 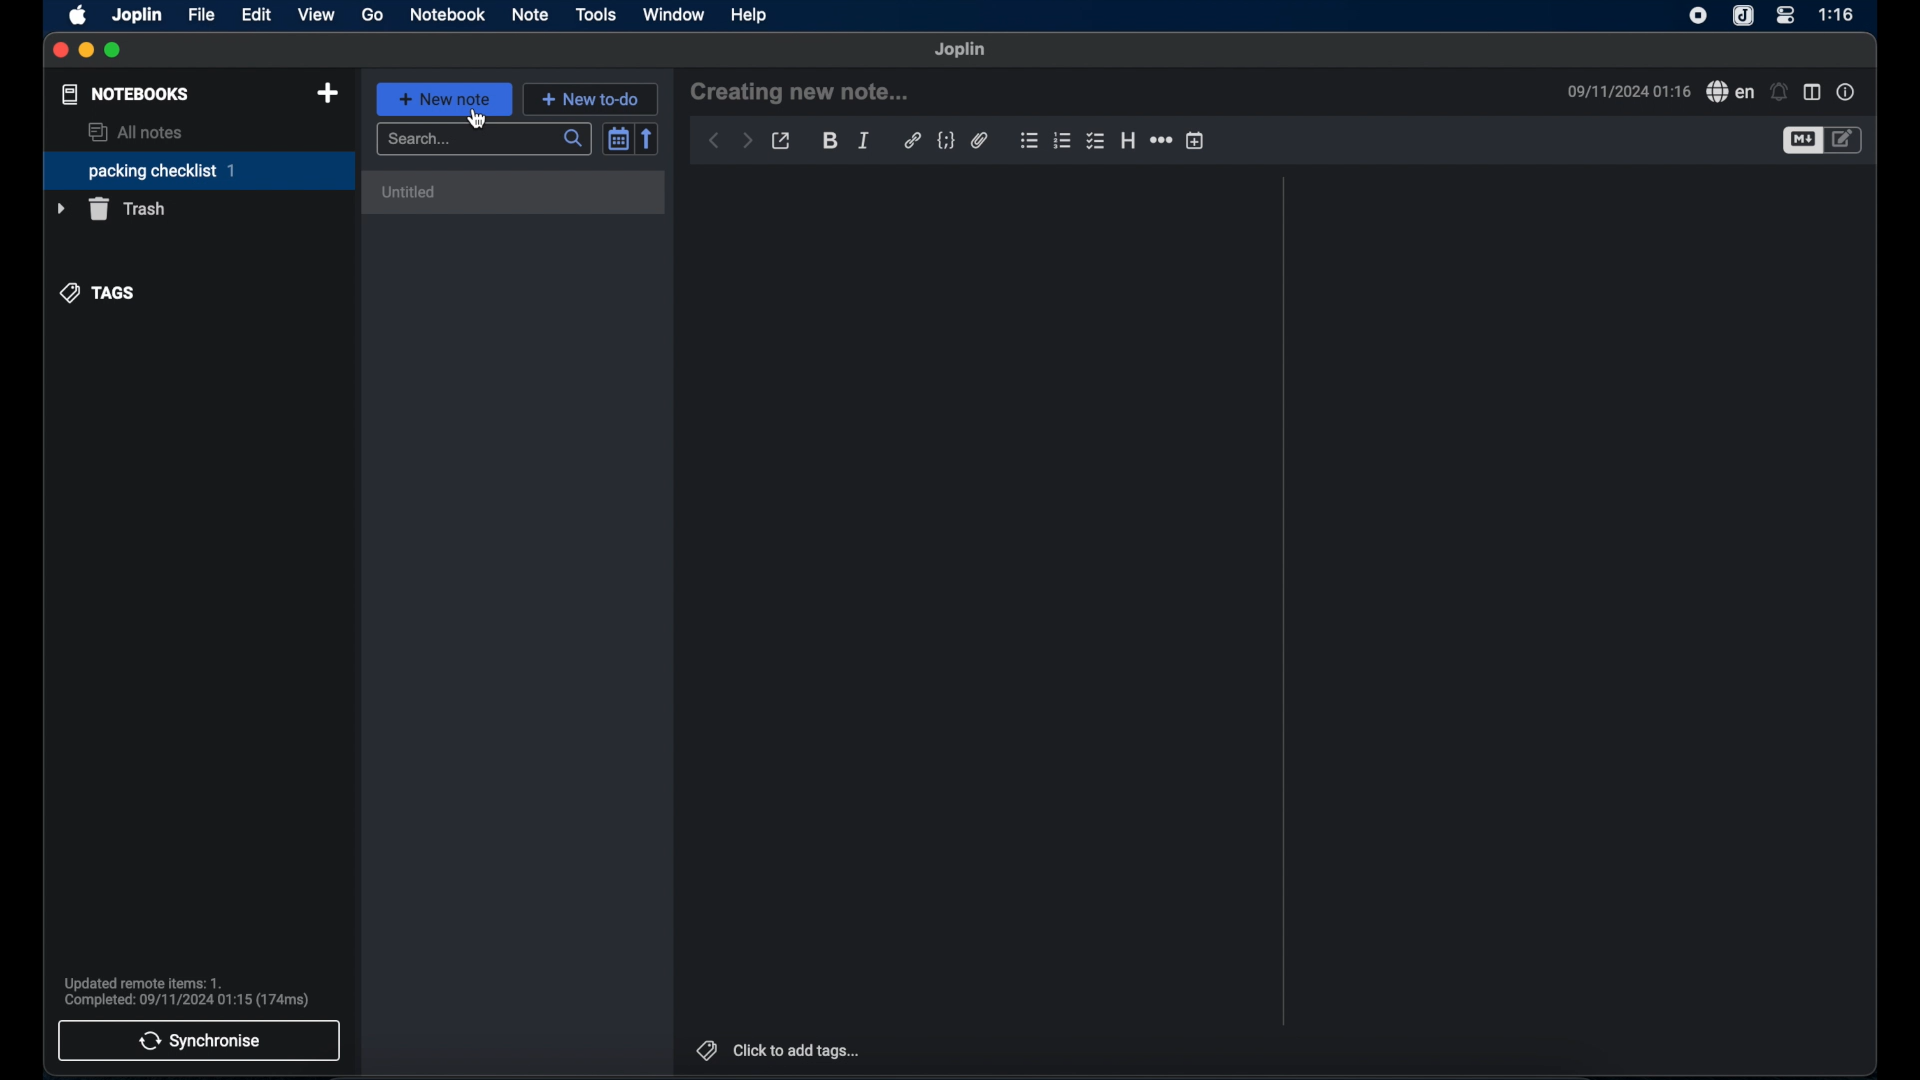 I want to click on help, so click(x=750, y=14).